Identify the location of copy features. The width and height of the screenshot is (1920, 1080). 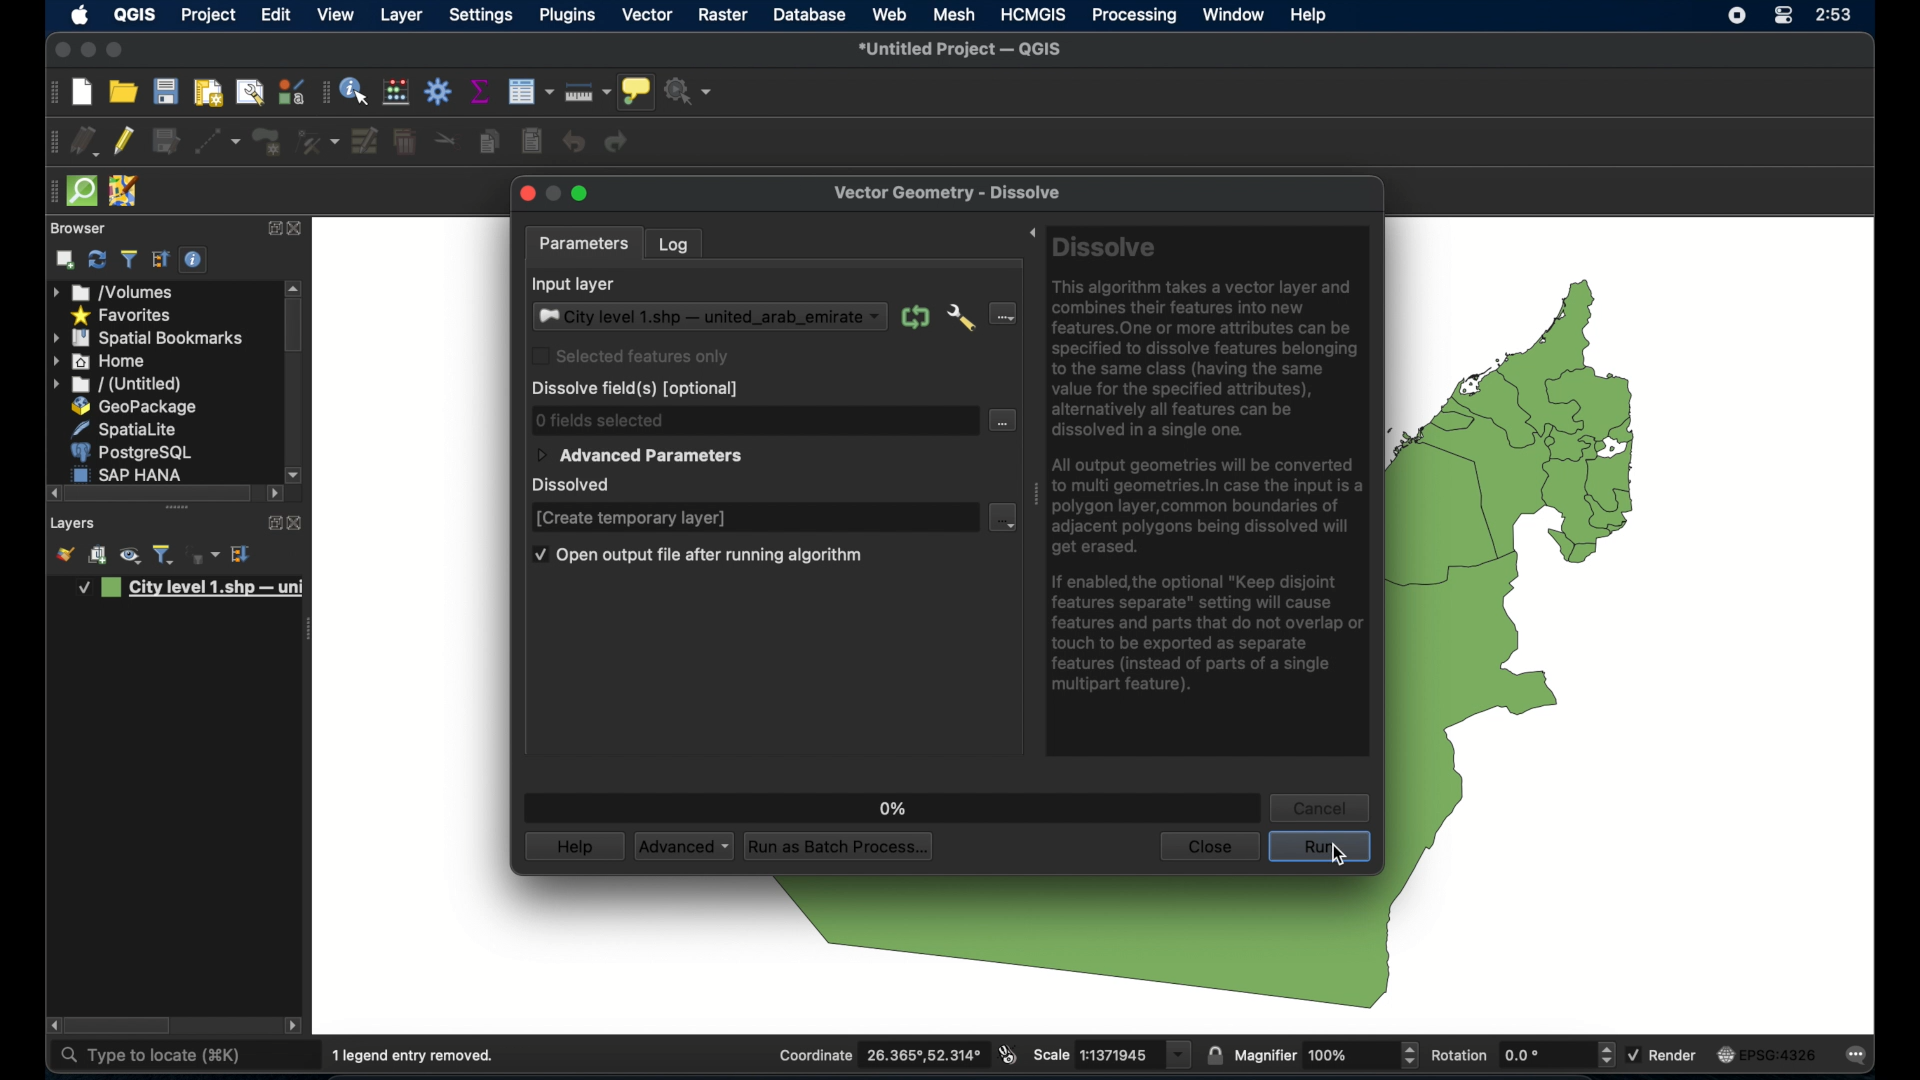
(489, 141).